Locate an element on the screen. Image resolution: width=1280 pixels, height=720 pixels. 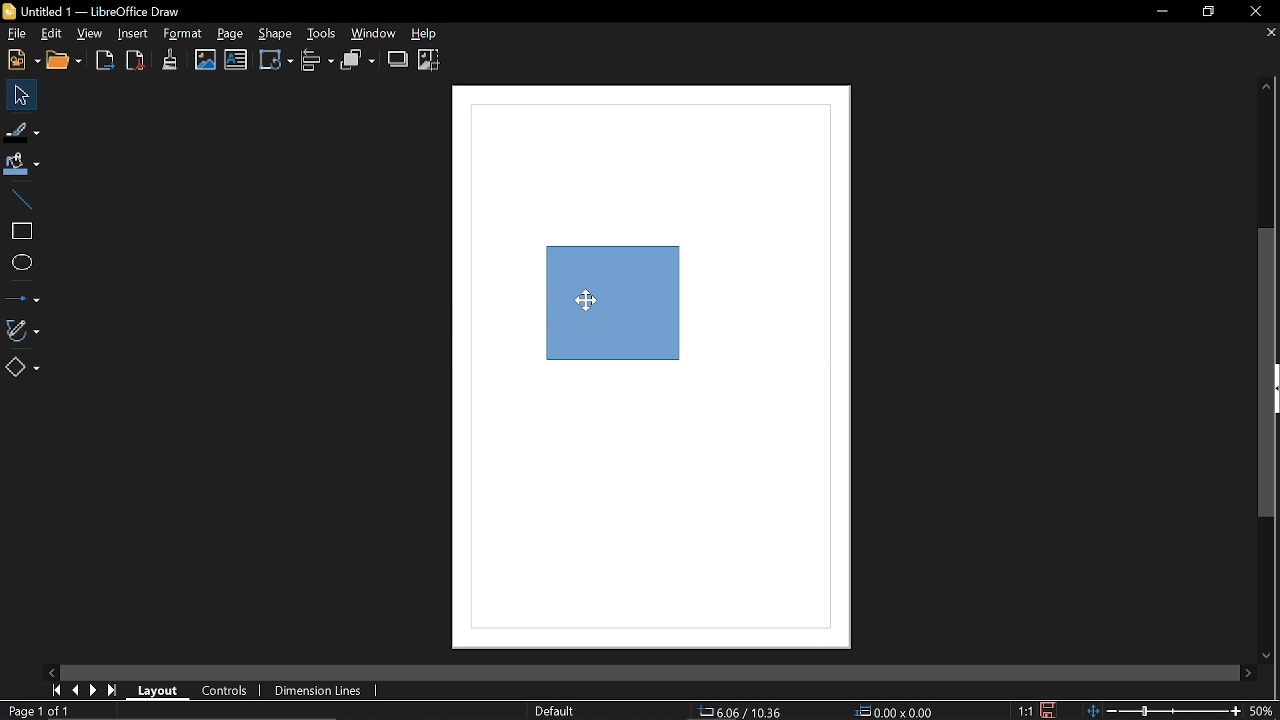
Insert image is located at coordinates (203, 60).